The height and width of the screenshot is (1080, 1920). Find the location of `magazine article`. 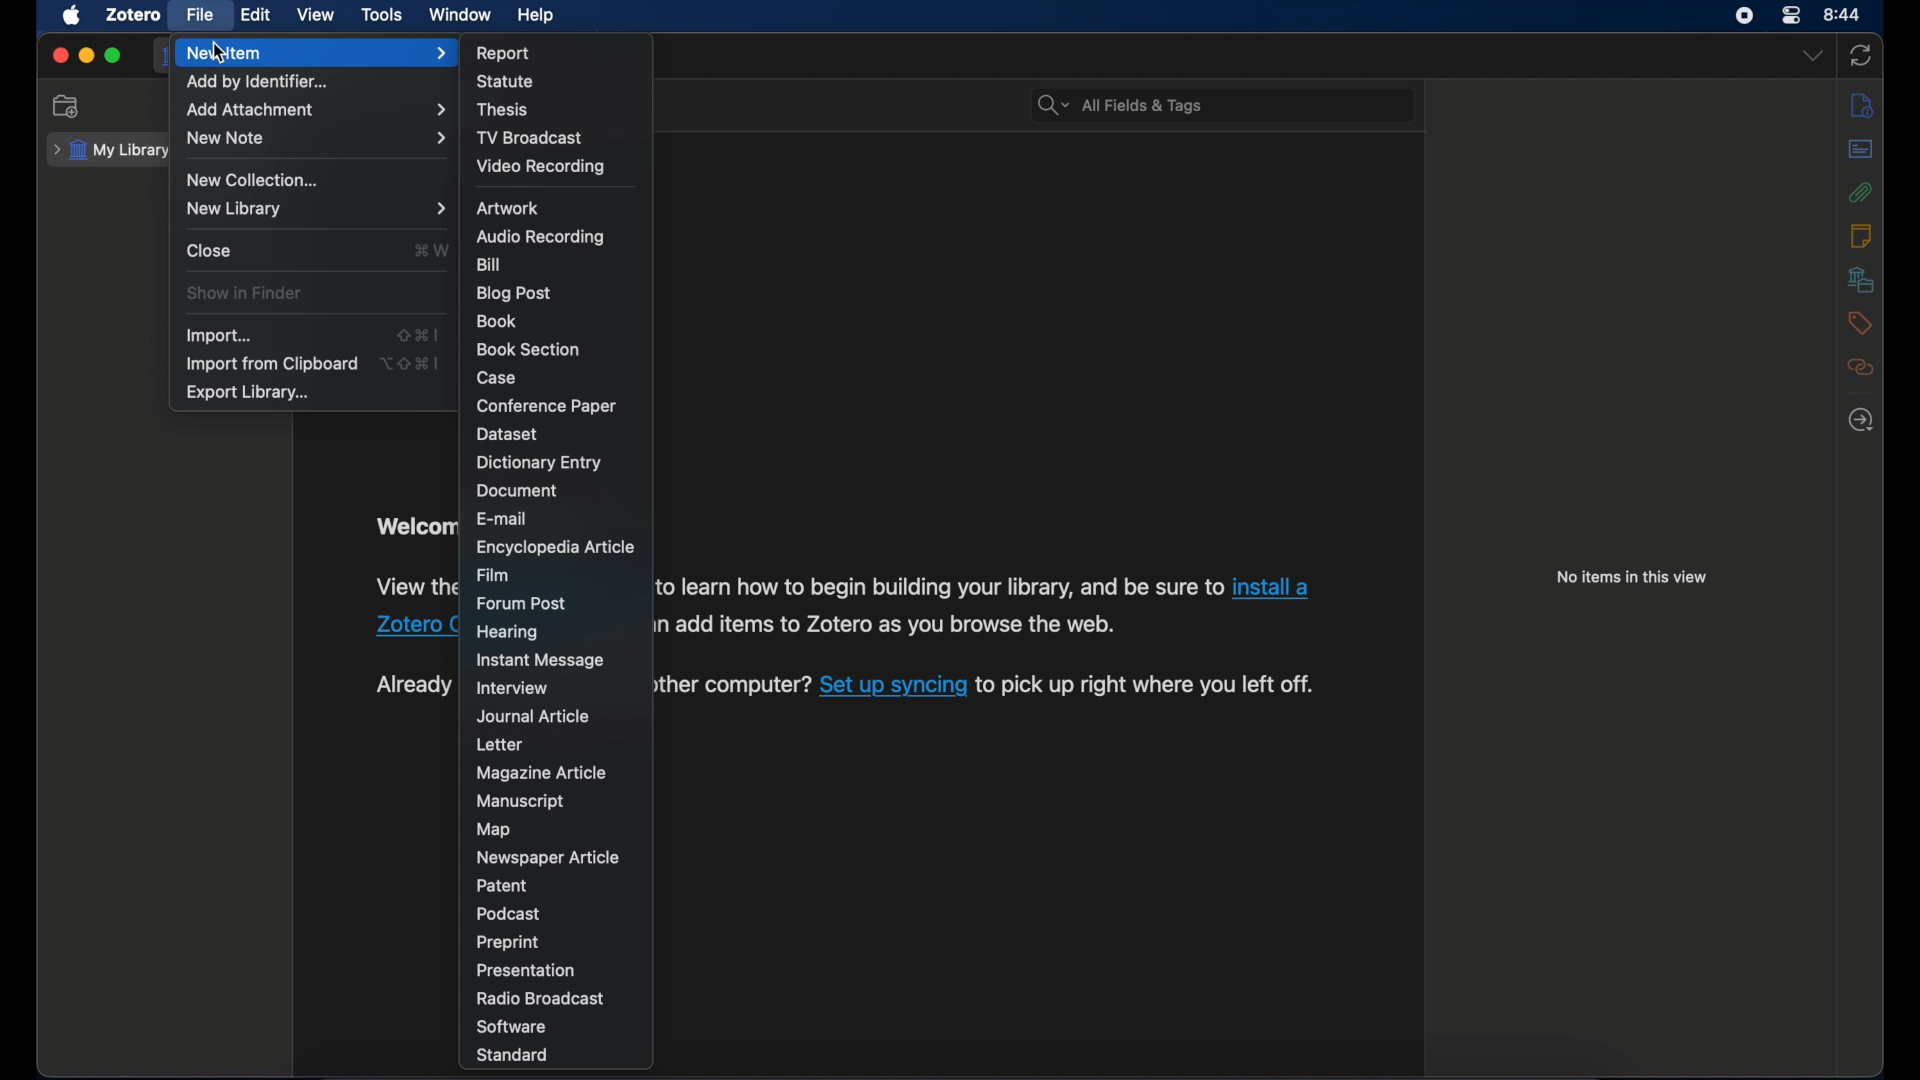

magazine article is located at coordinates (540, 773).